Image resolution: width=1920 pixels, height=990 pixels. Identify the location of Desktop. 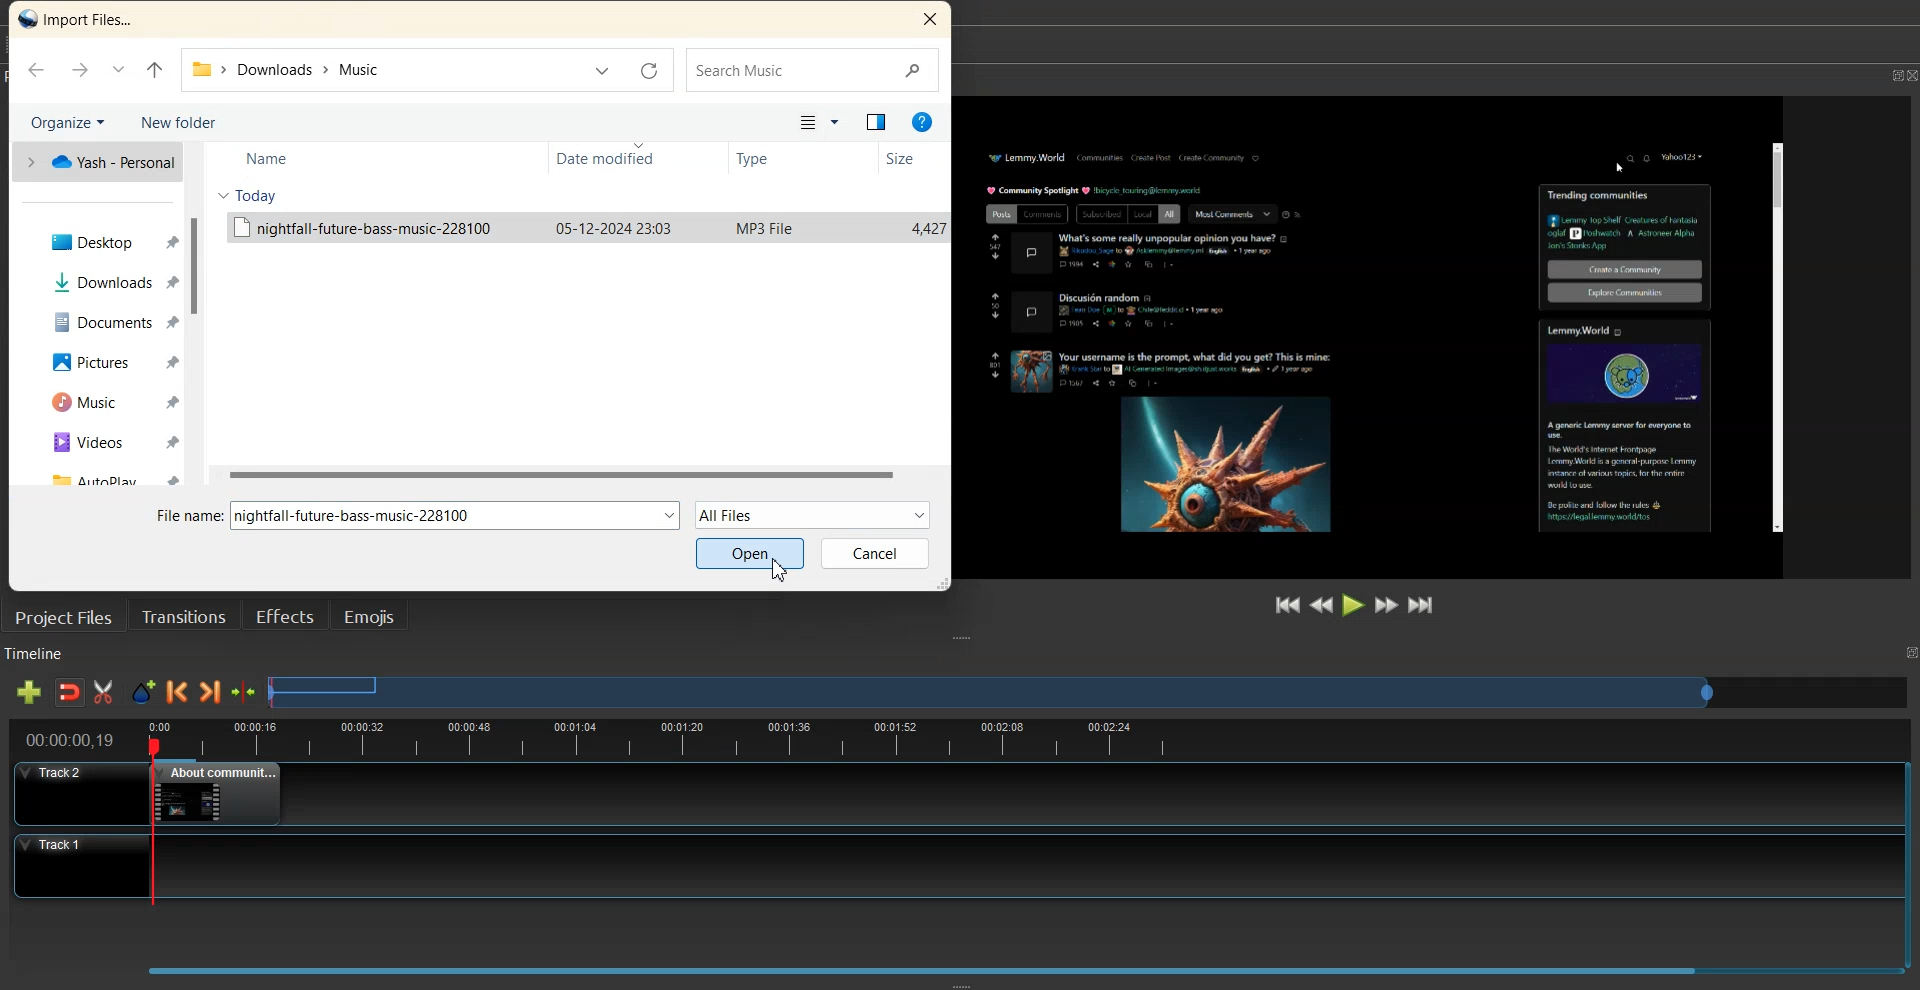
(95, 240).